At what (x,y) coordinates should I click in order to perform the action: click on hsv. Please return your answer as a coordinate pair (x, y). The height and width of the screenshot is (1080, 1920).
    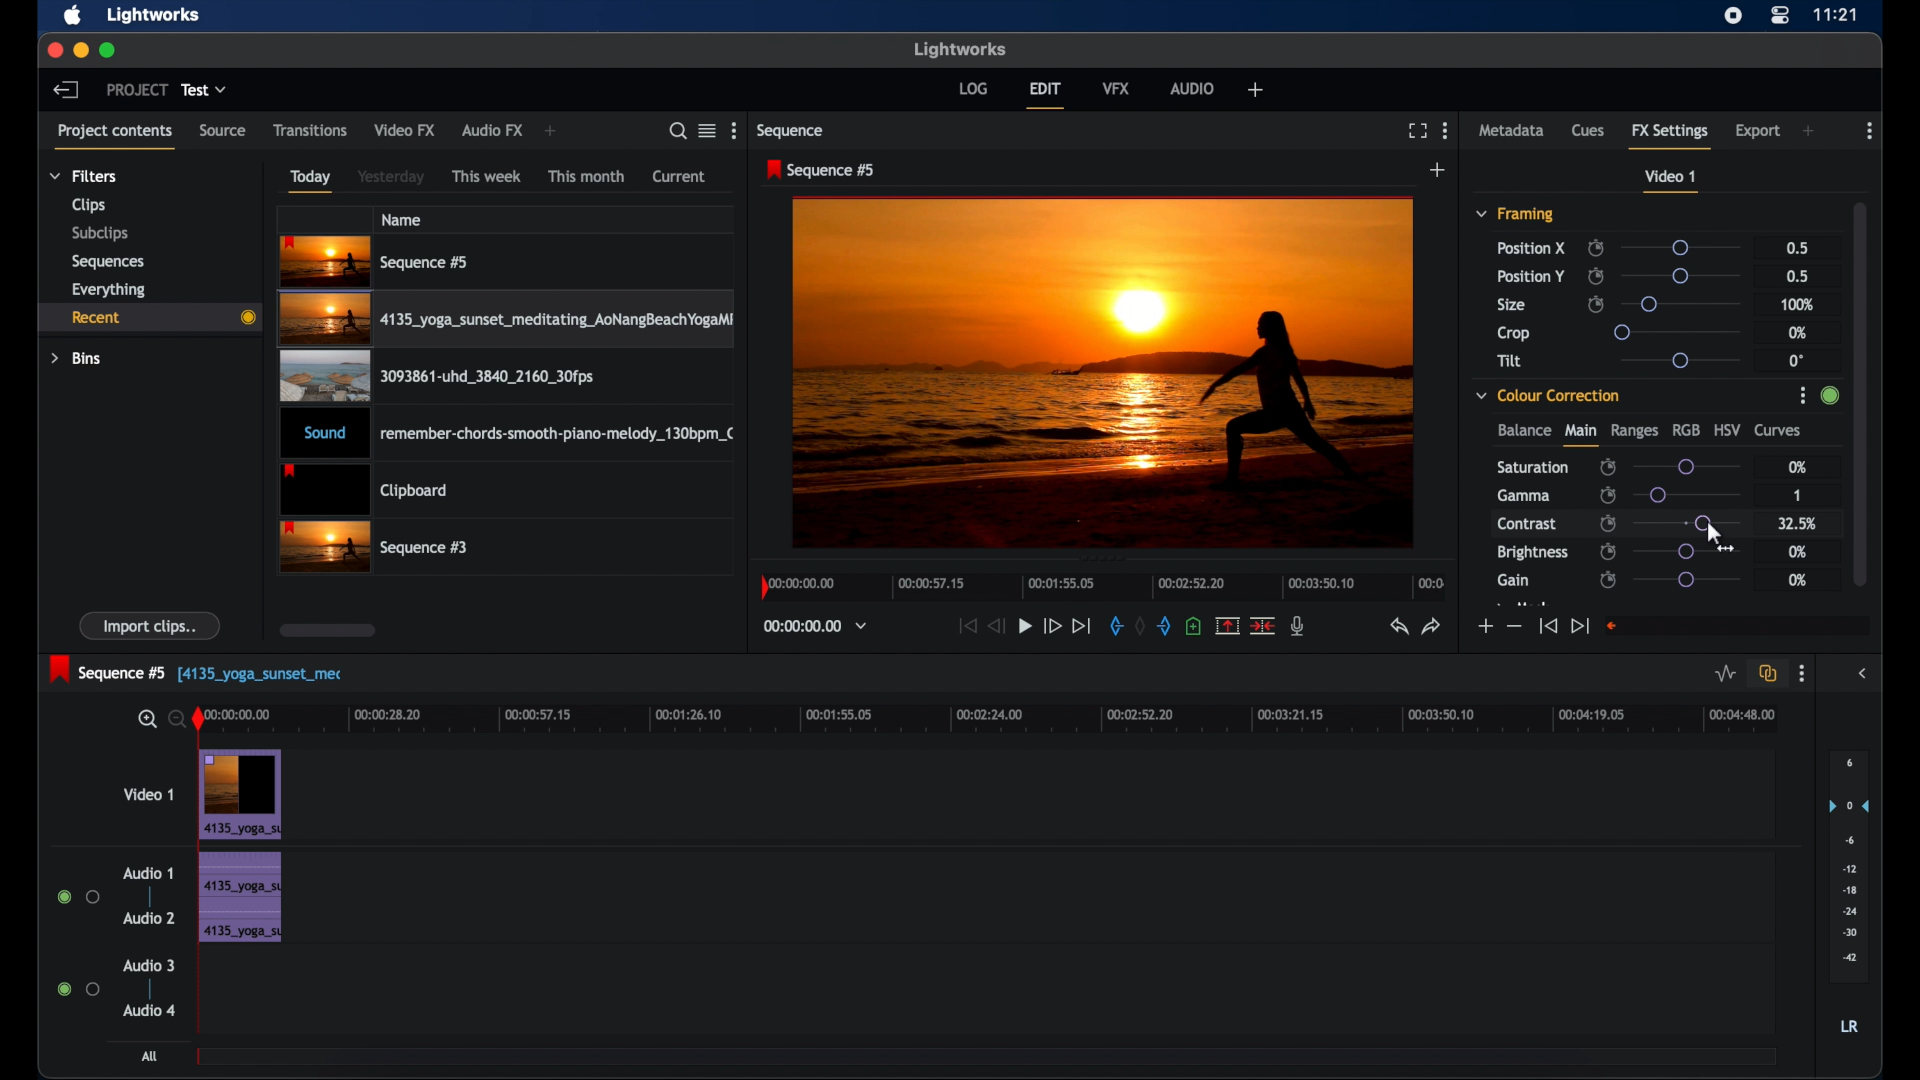
    Looking at the image, I should click on (1728, 428).